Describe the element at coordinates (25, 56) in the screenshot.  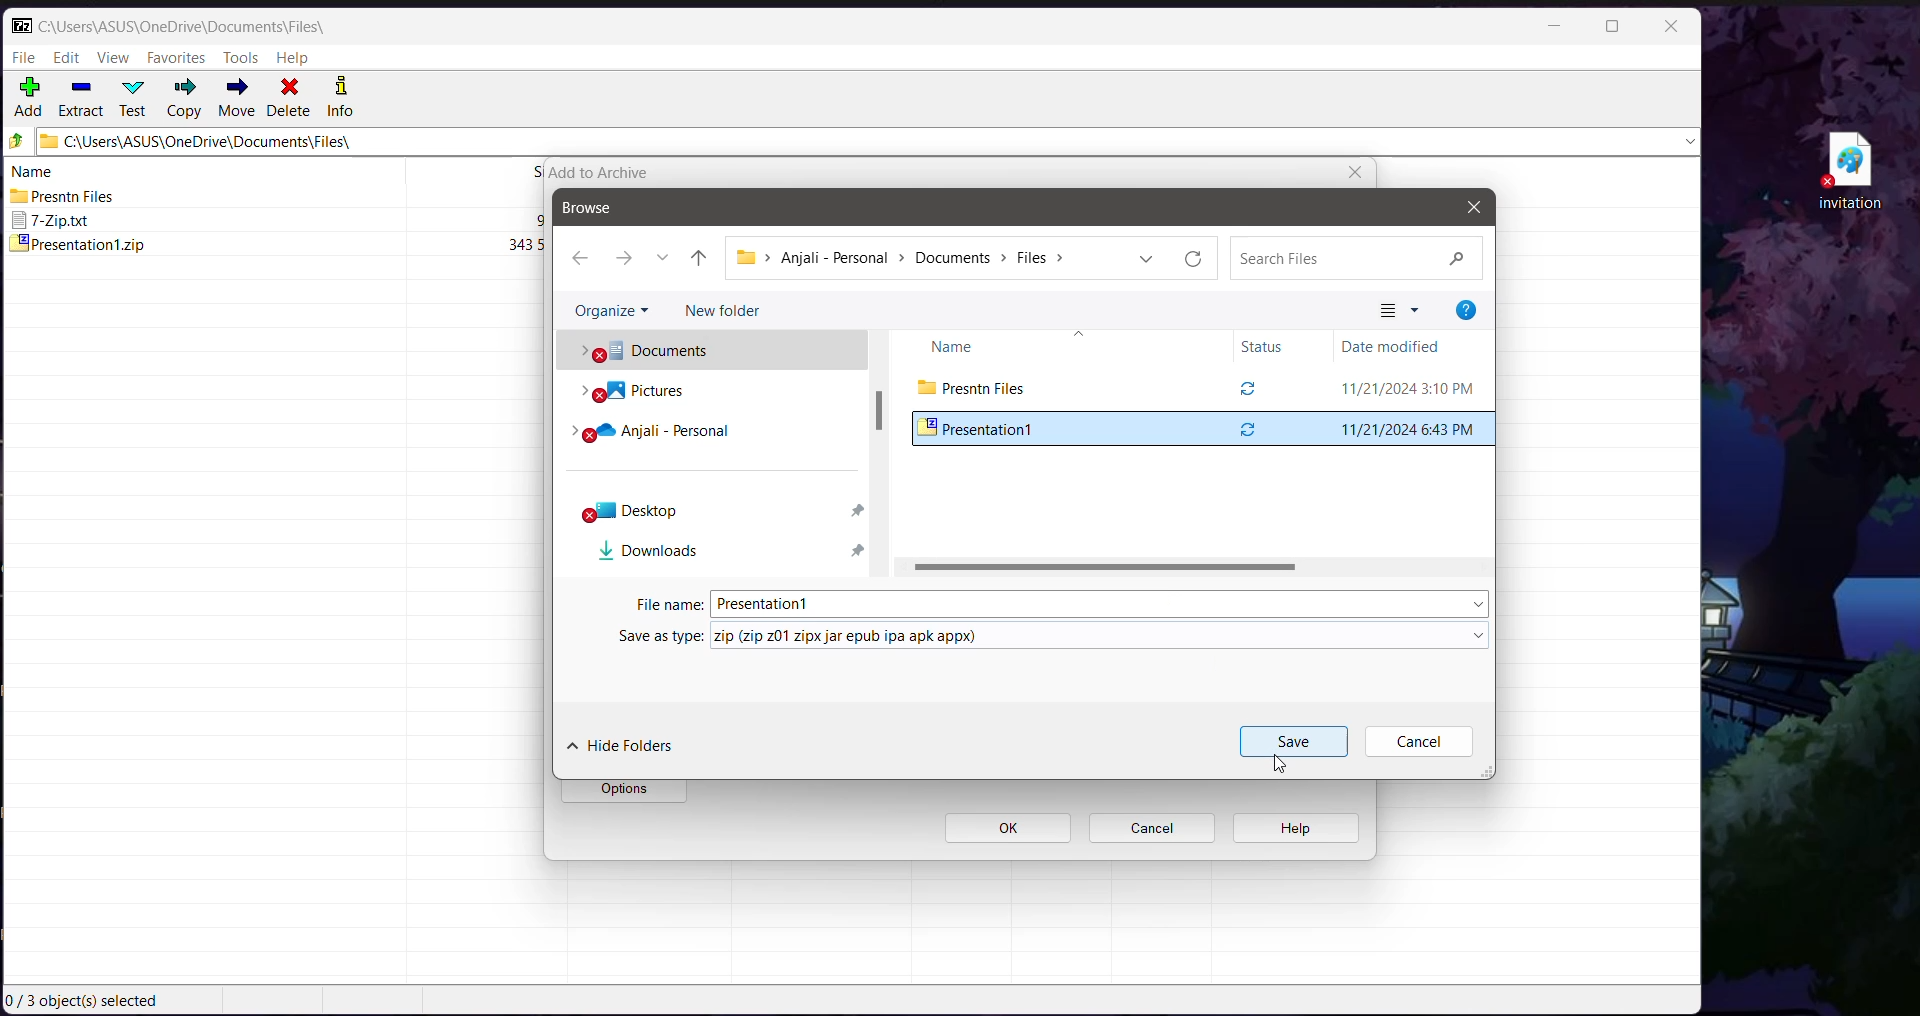
I see `File` at that location.